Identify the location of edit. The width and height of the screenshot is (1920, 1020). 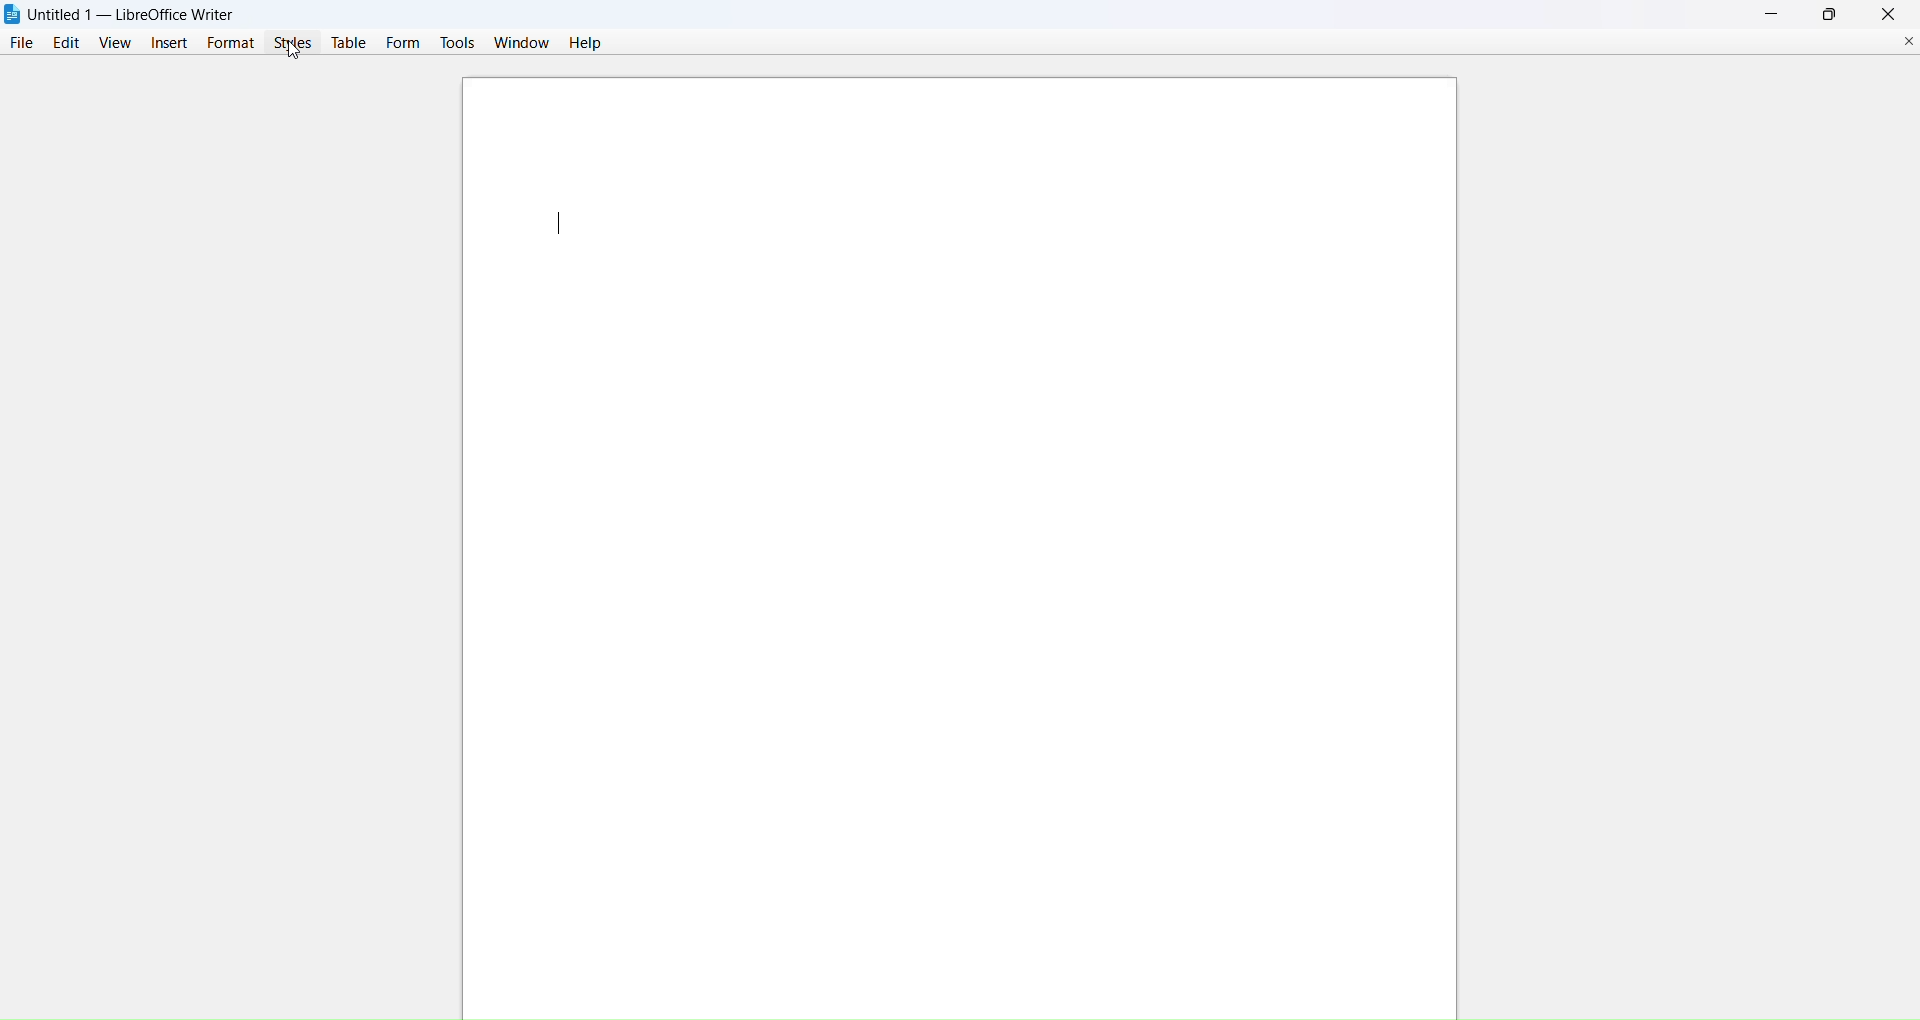
(69, 42).